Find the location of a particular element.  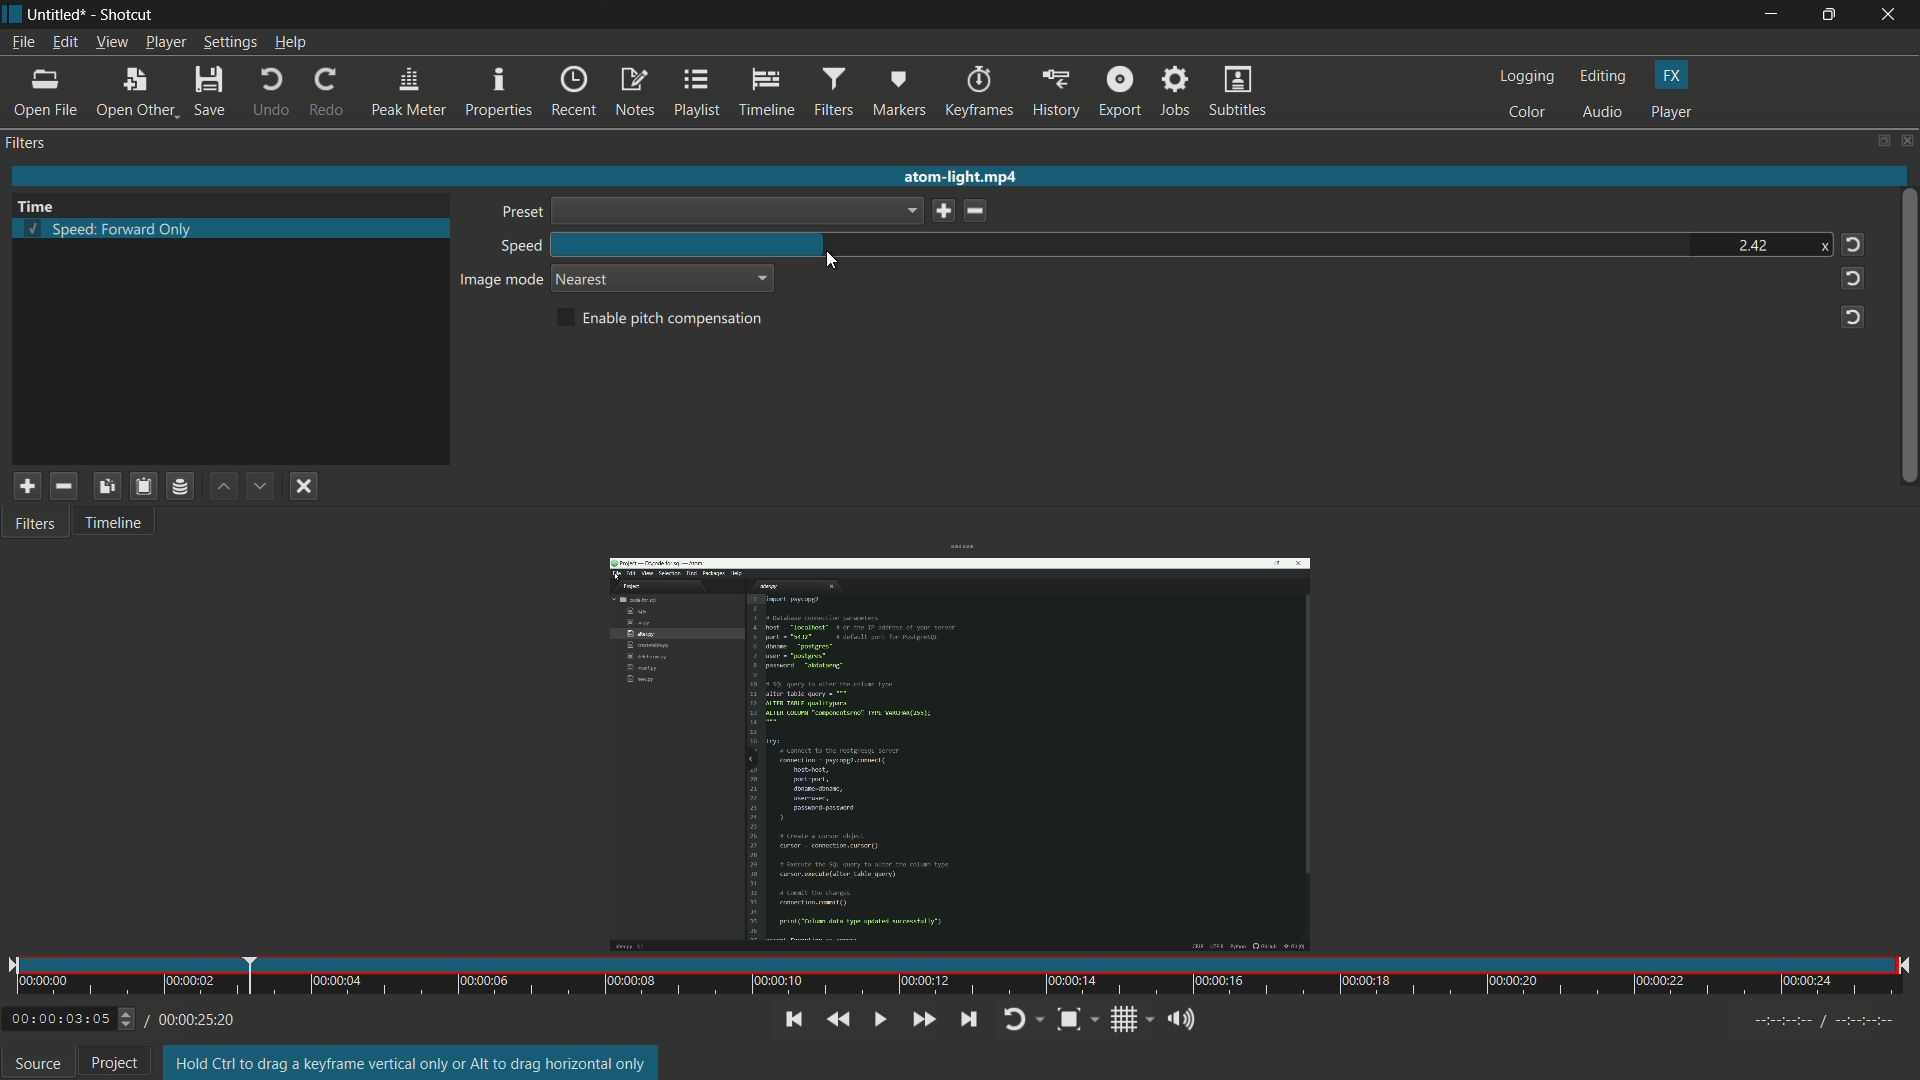

Filters is located at coordinates (43, 529).